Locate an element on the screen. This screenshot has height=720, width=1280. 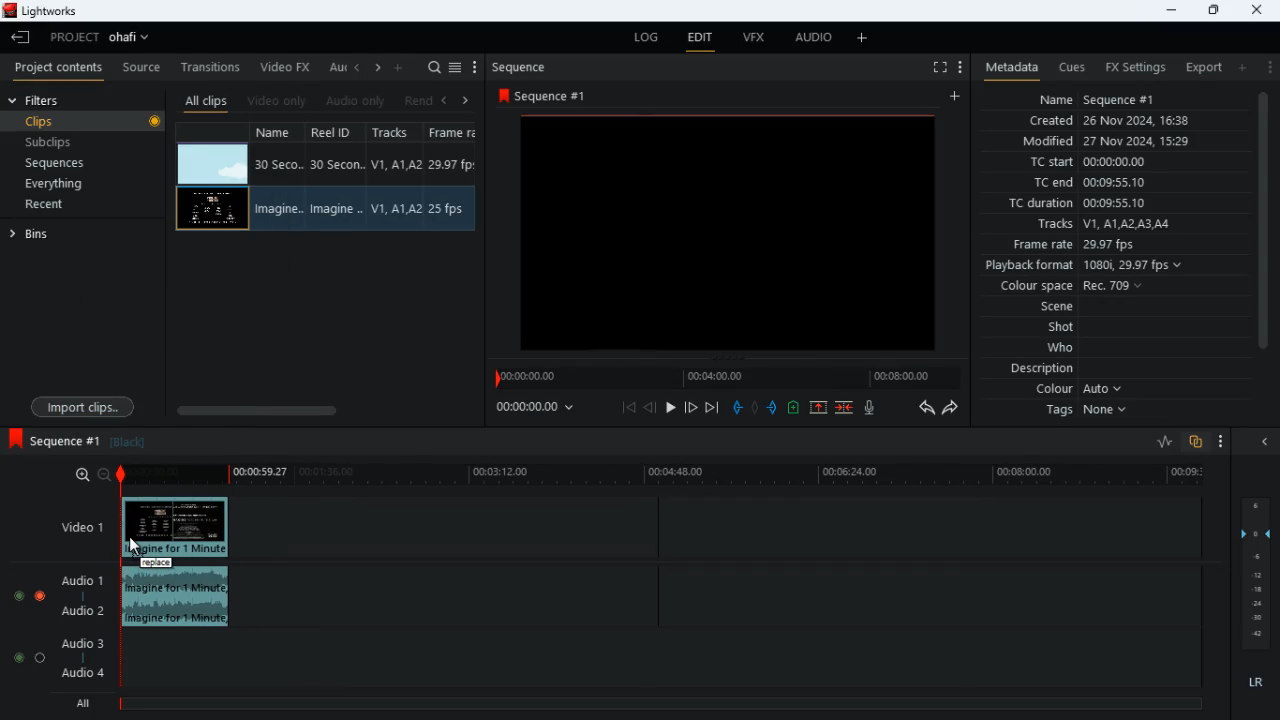
log is located at coordinates (642, 38).